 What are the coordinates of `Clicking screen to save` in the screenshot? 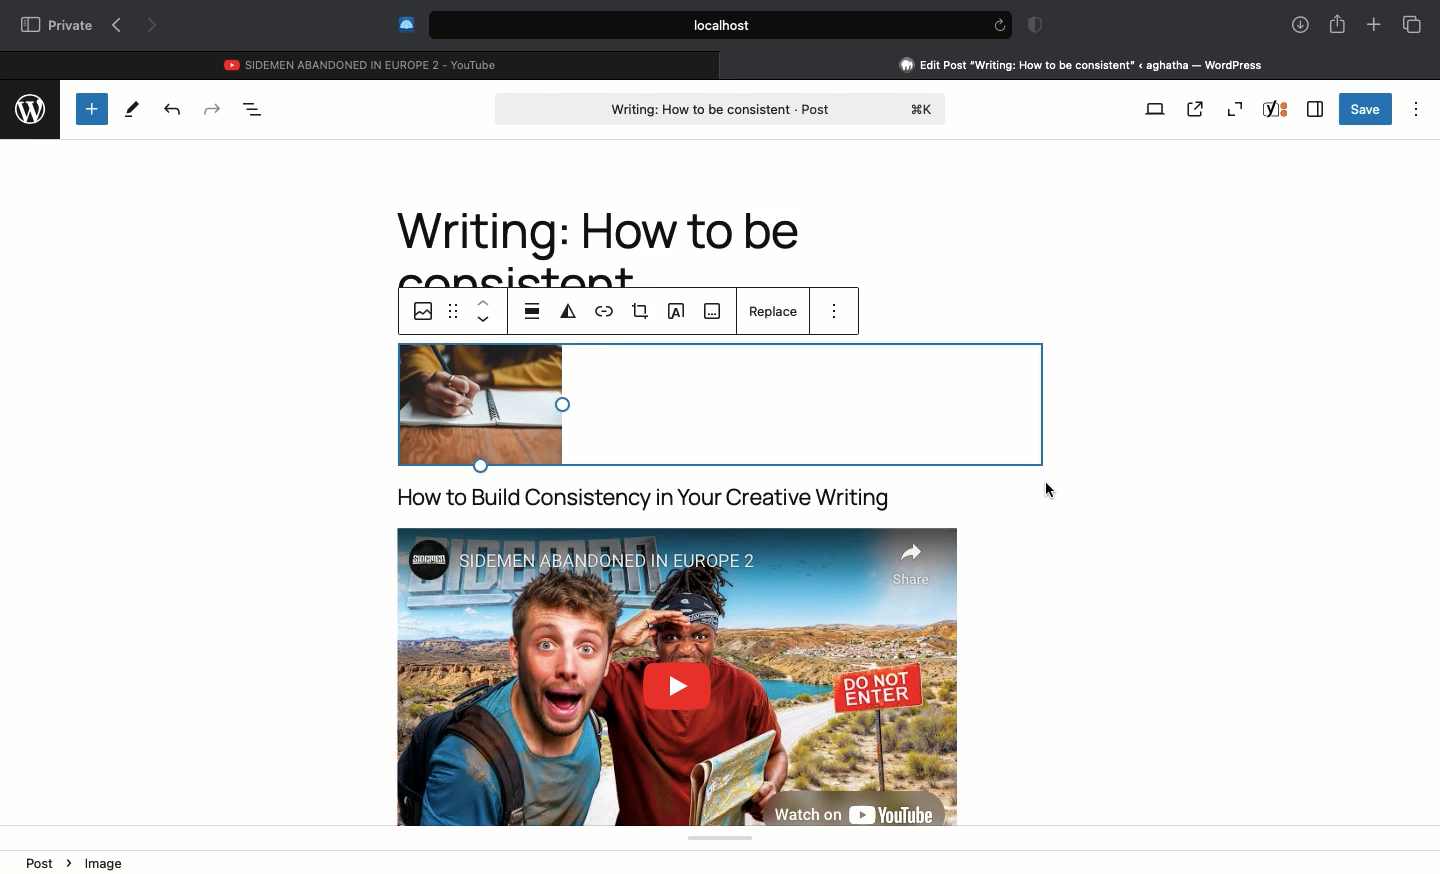 It's located at (1052, 496).